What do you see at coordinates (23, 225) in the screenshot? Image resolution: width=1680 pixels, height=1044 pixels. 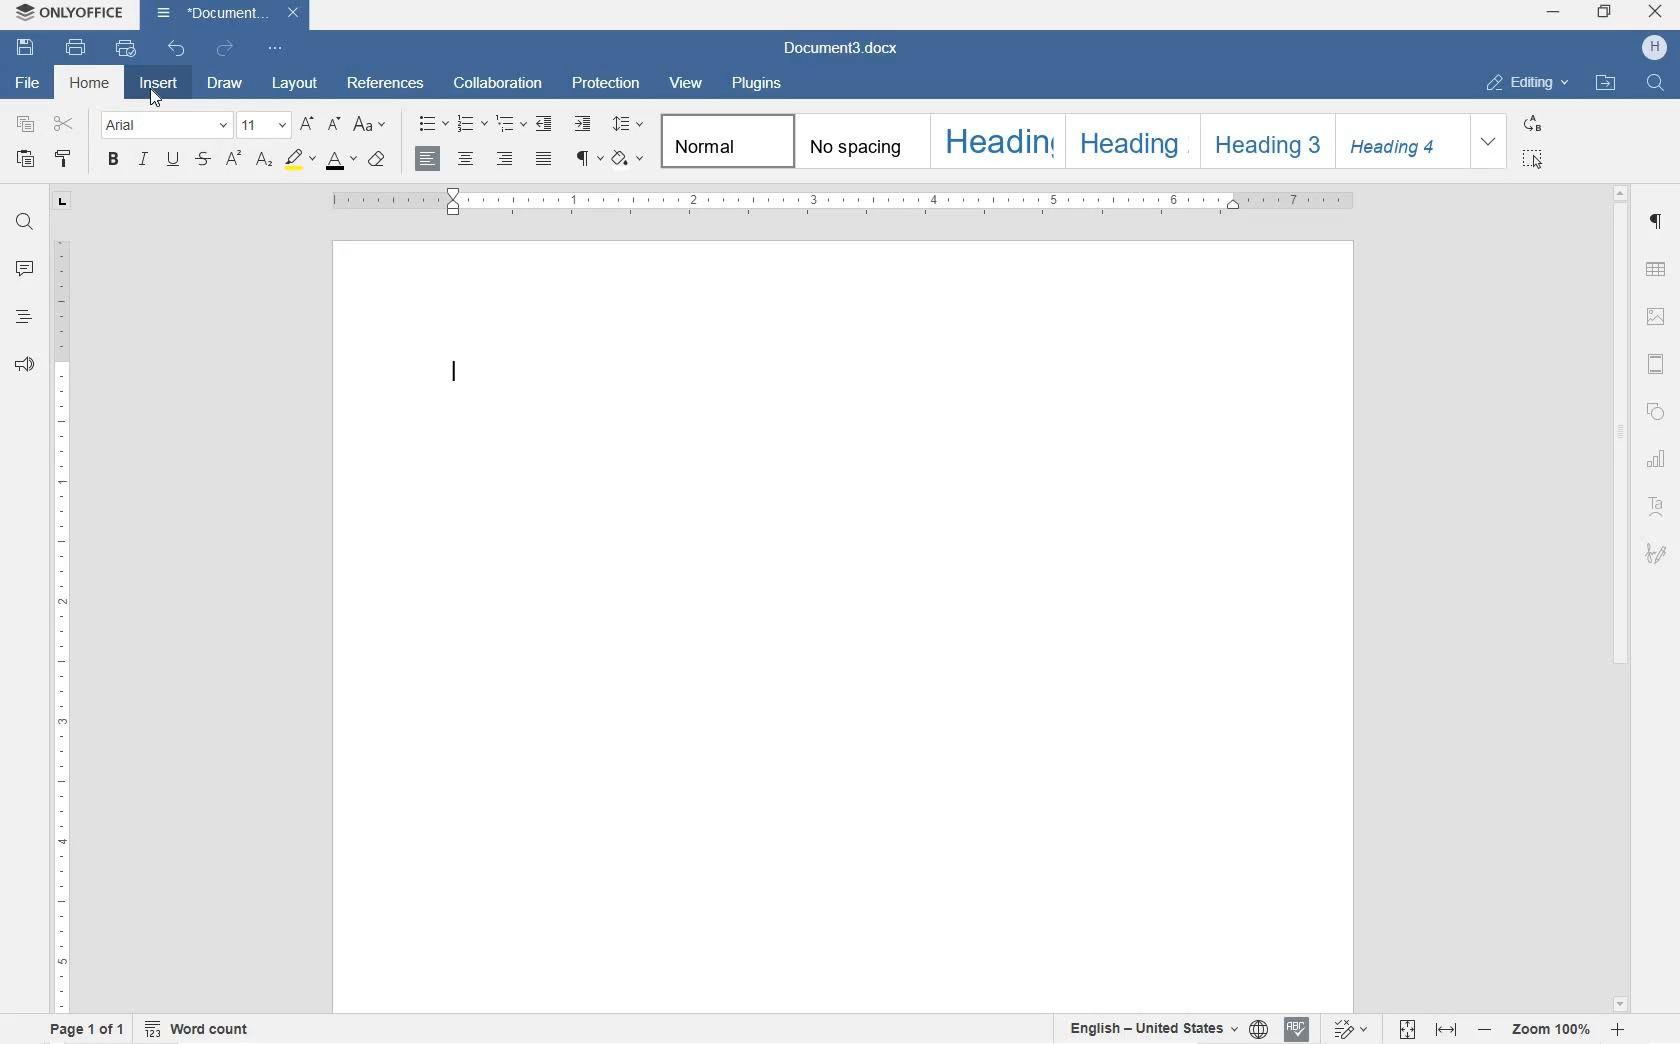 I see `FIND` at bounding box center [23, 225].